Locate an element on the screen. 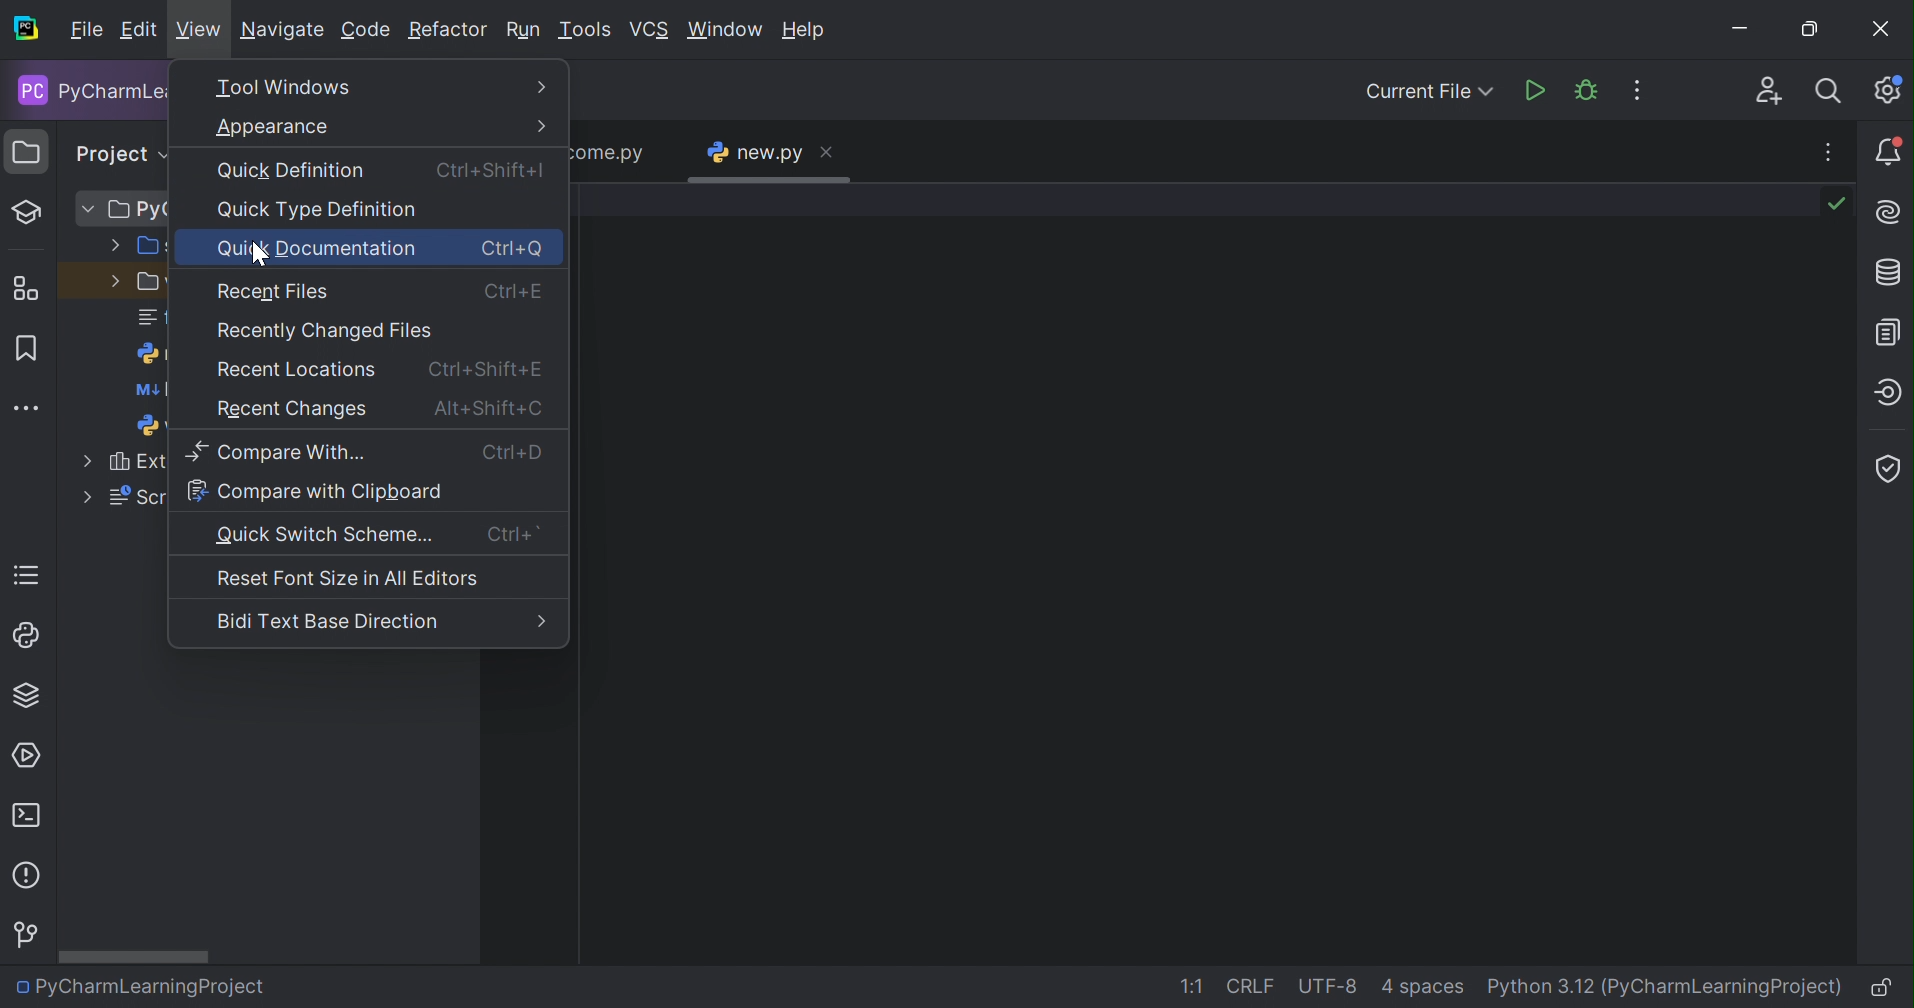 The width and height of the screenshot is (1914, 1008). TODO is located at coordinates (24, 575).